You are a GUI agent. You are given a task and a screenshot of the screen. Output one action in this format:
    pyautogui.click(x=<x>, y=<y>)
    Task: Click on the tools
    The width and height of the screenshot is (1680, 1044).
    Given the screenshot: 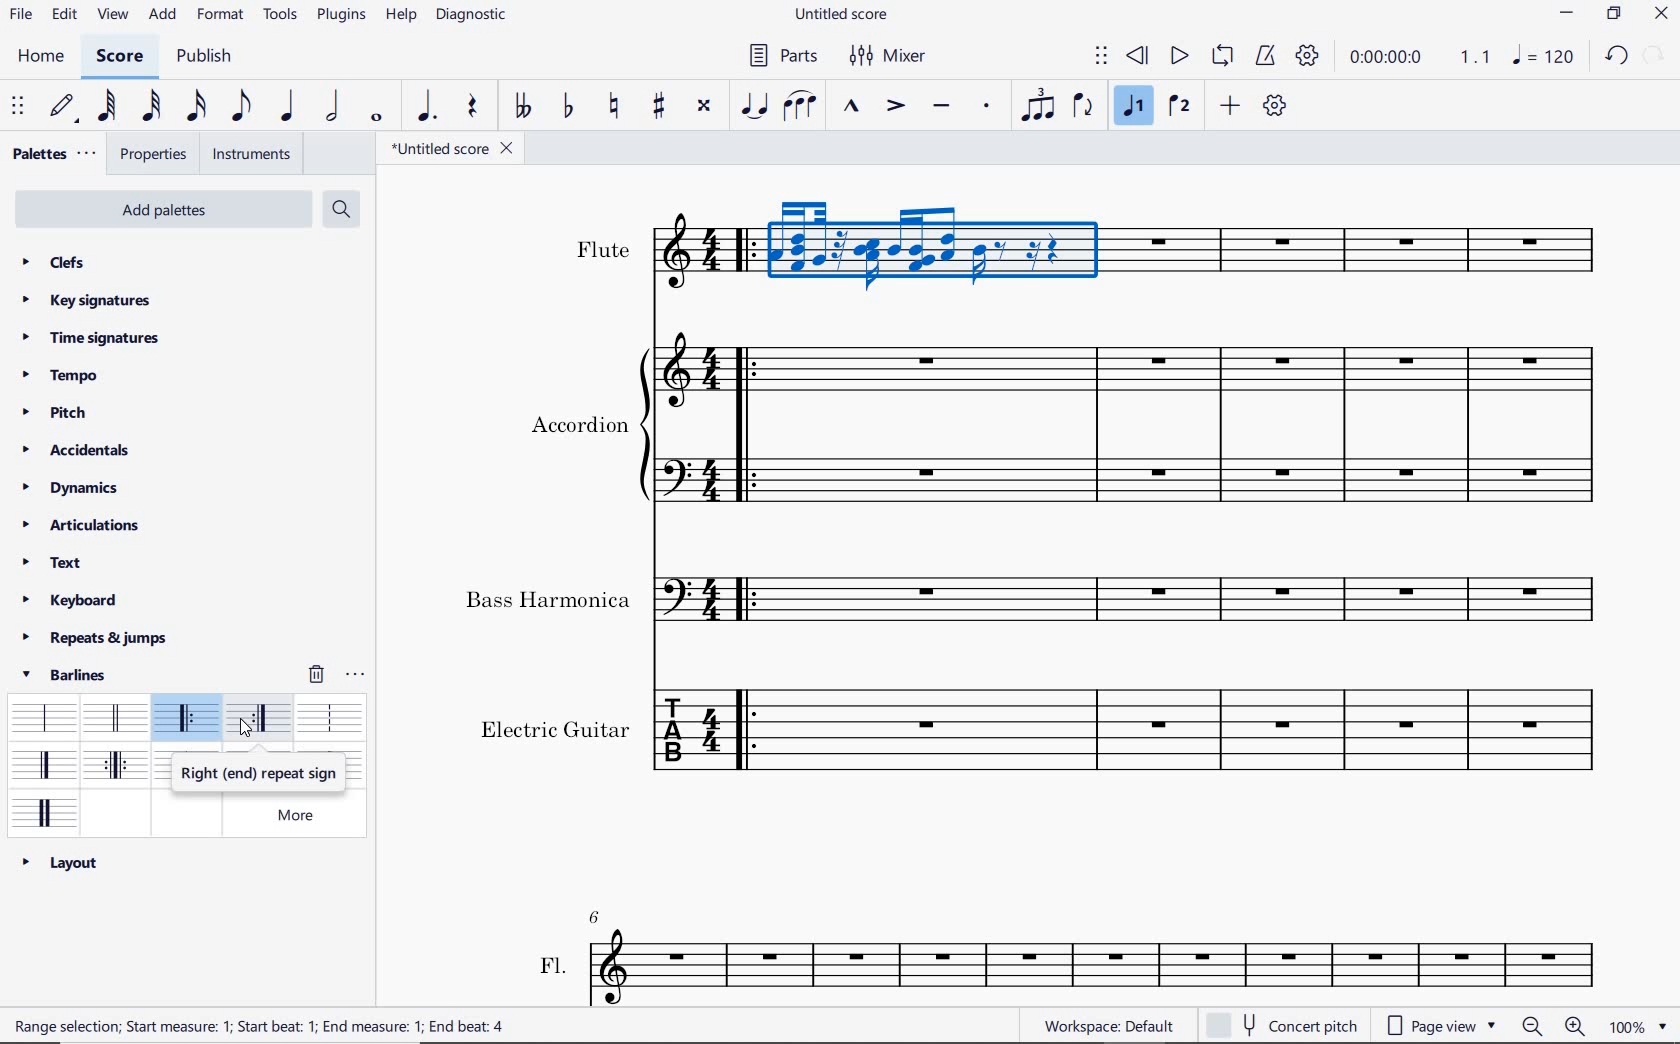 What is the action you would take?
    pyautogui.click(x=280, y=16)
    